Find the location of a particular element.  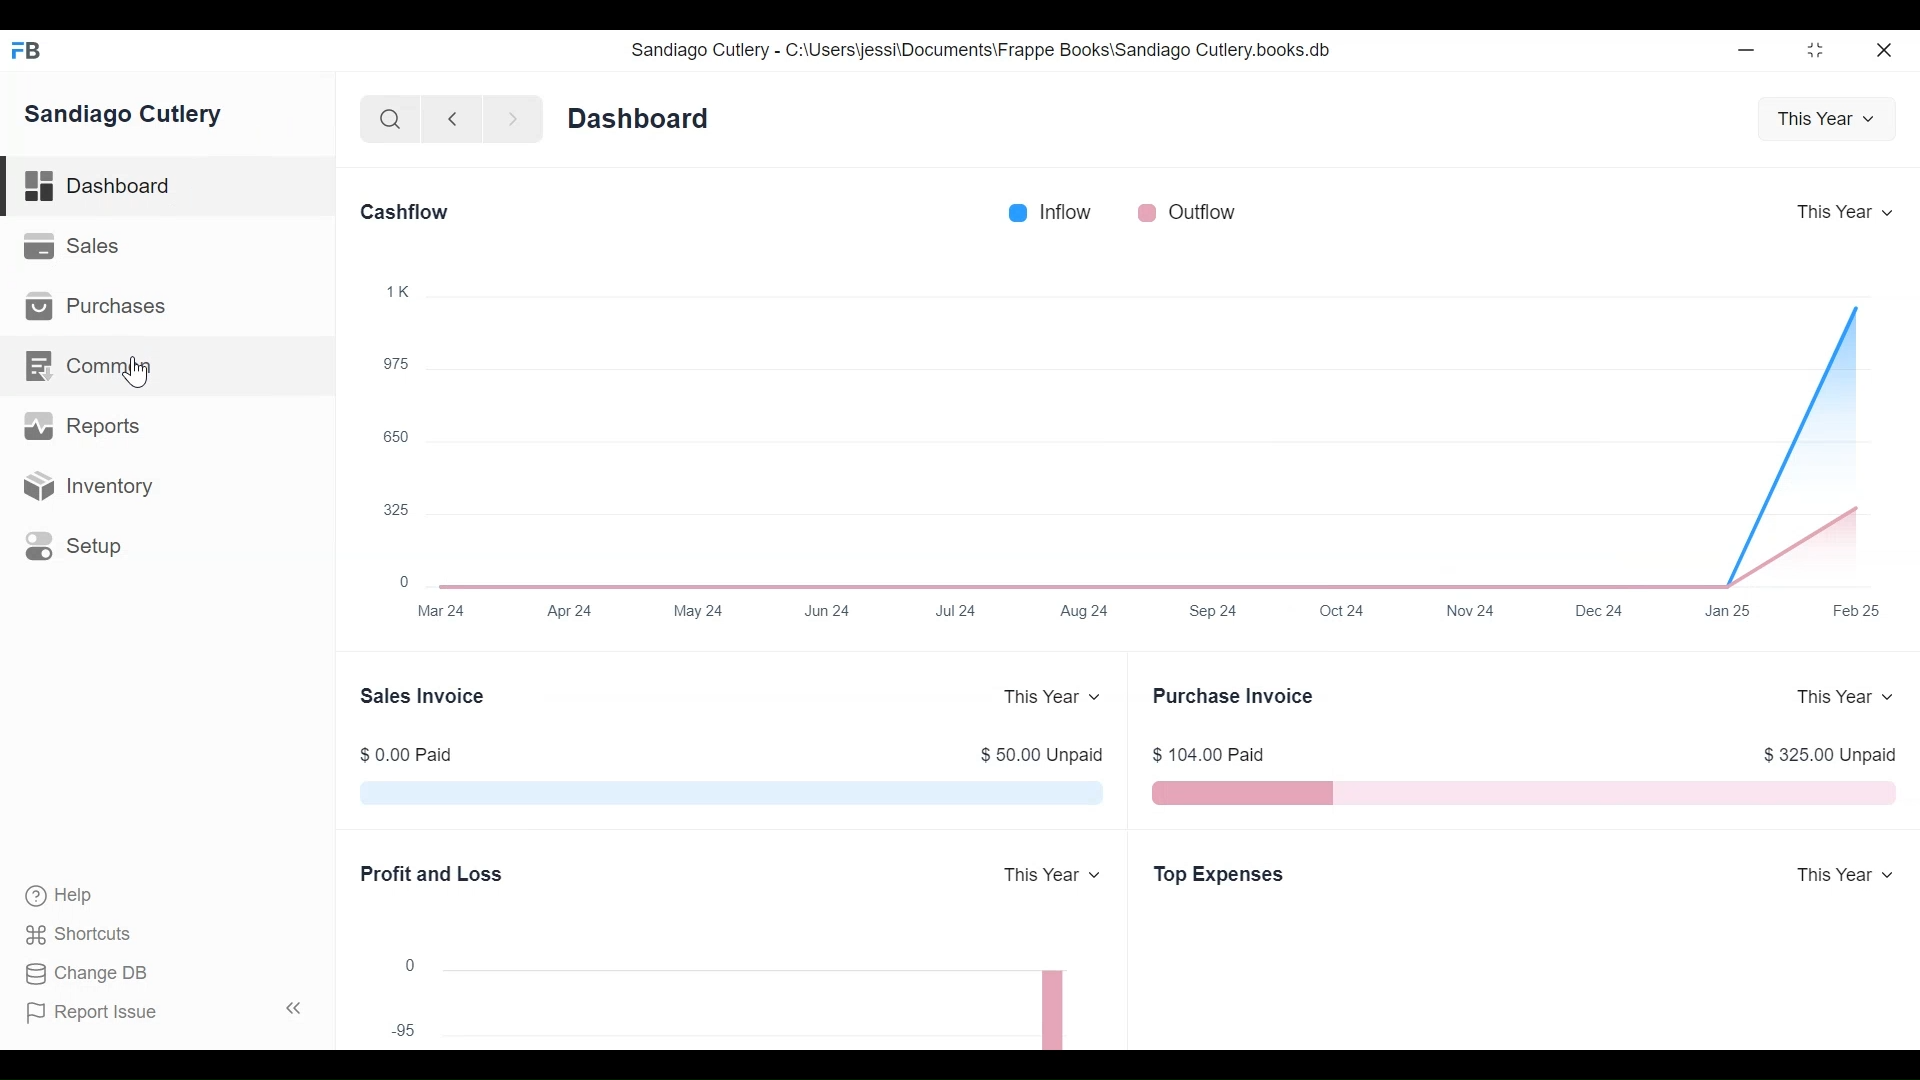

975 is located at coordinates (397, 363).